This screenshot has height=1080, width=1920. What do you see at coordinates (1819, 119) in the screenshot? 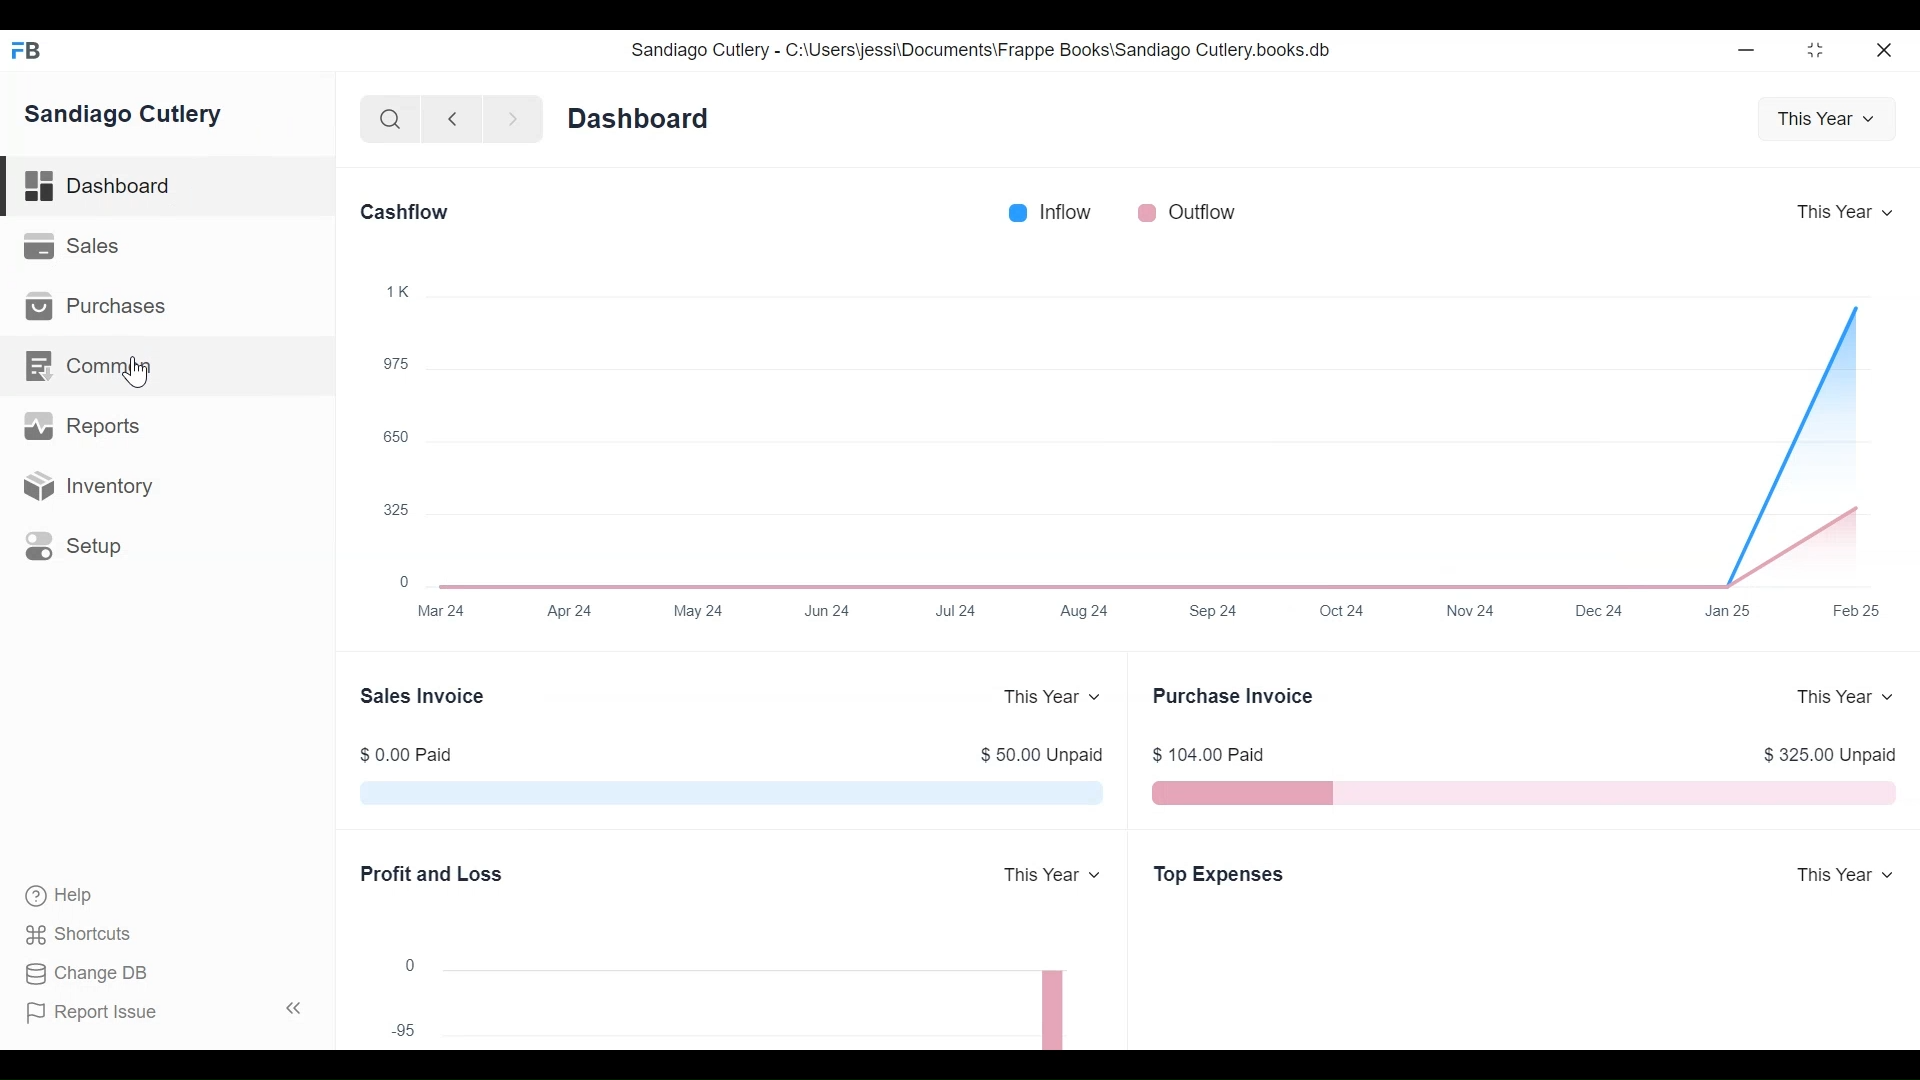
I see `This Year` at bounding box center [1819, 119].